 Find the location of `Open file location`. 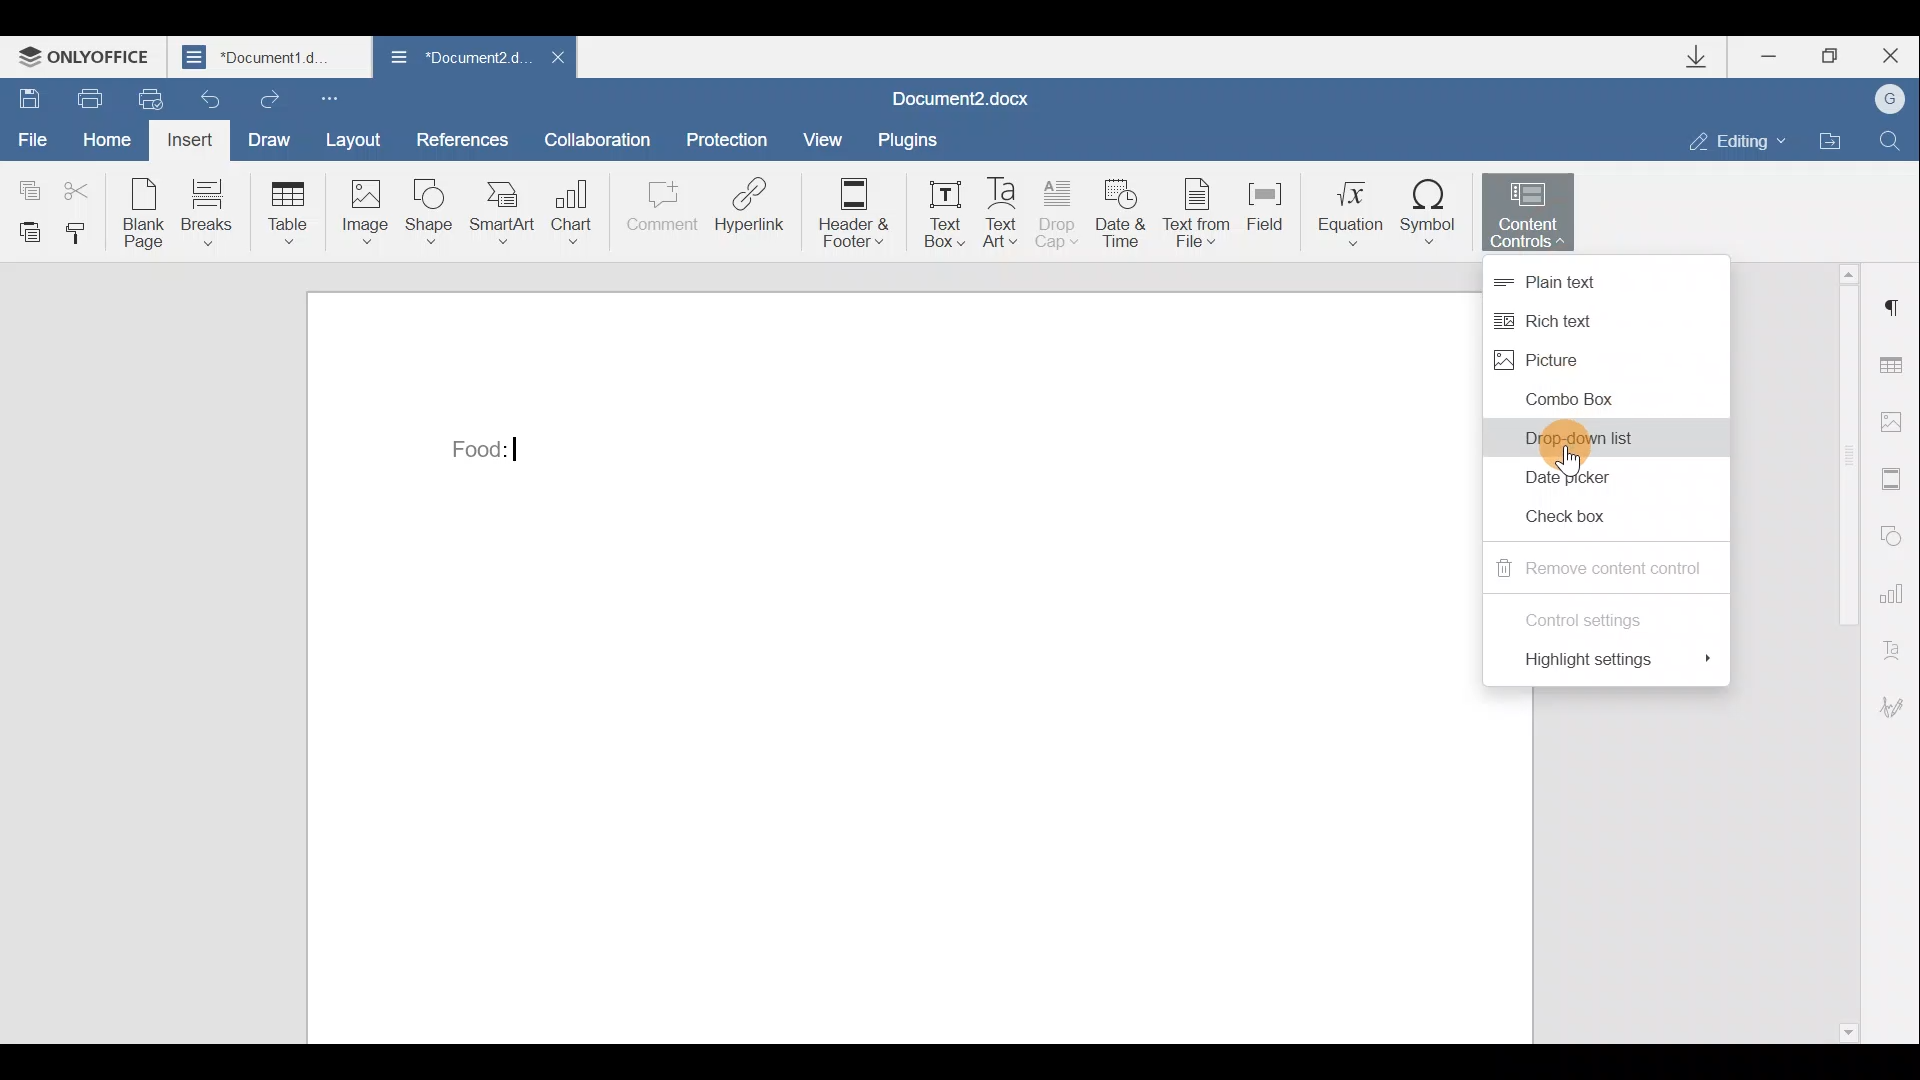

Open file location is located at coordinates (1830, 138).